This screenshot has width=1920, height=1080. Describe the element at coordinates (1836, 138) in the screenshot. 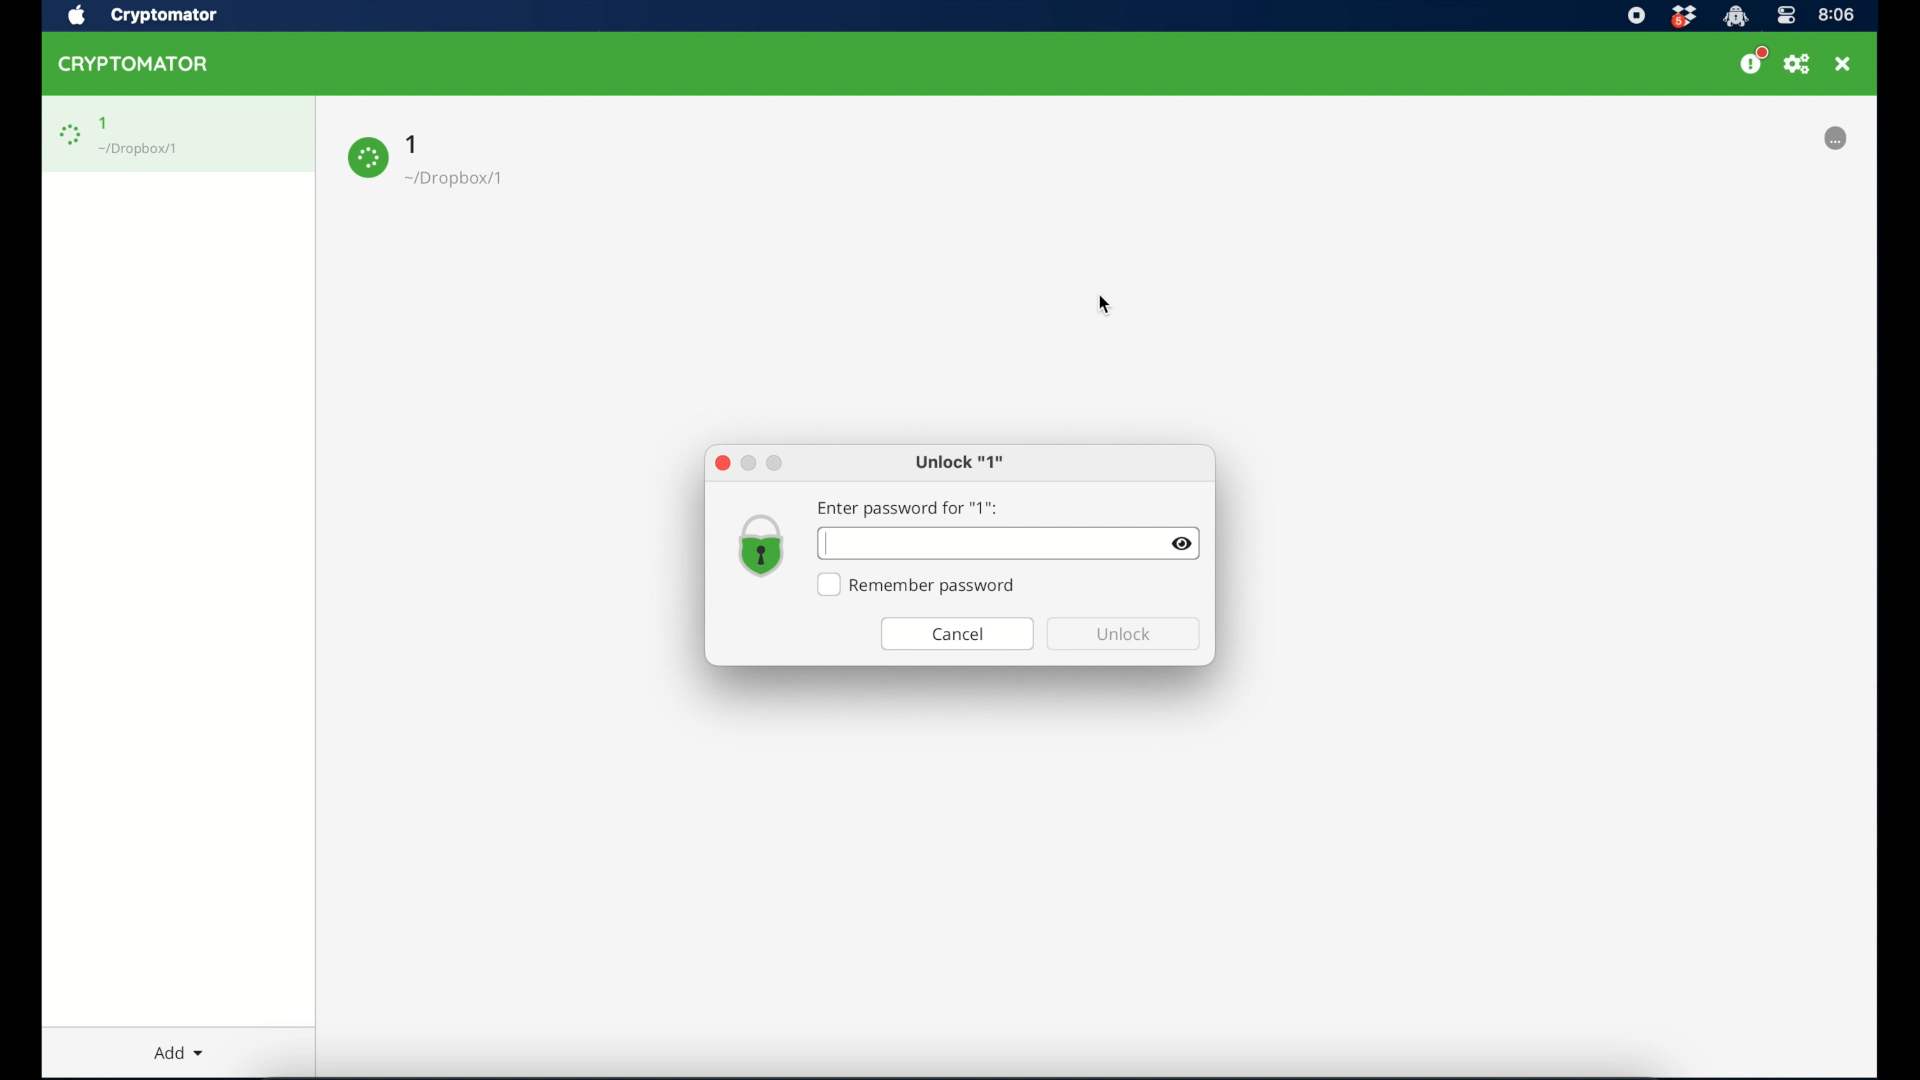

I see `options` at that location.